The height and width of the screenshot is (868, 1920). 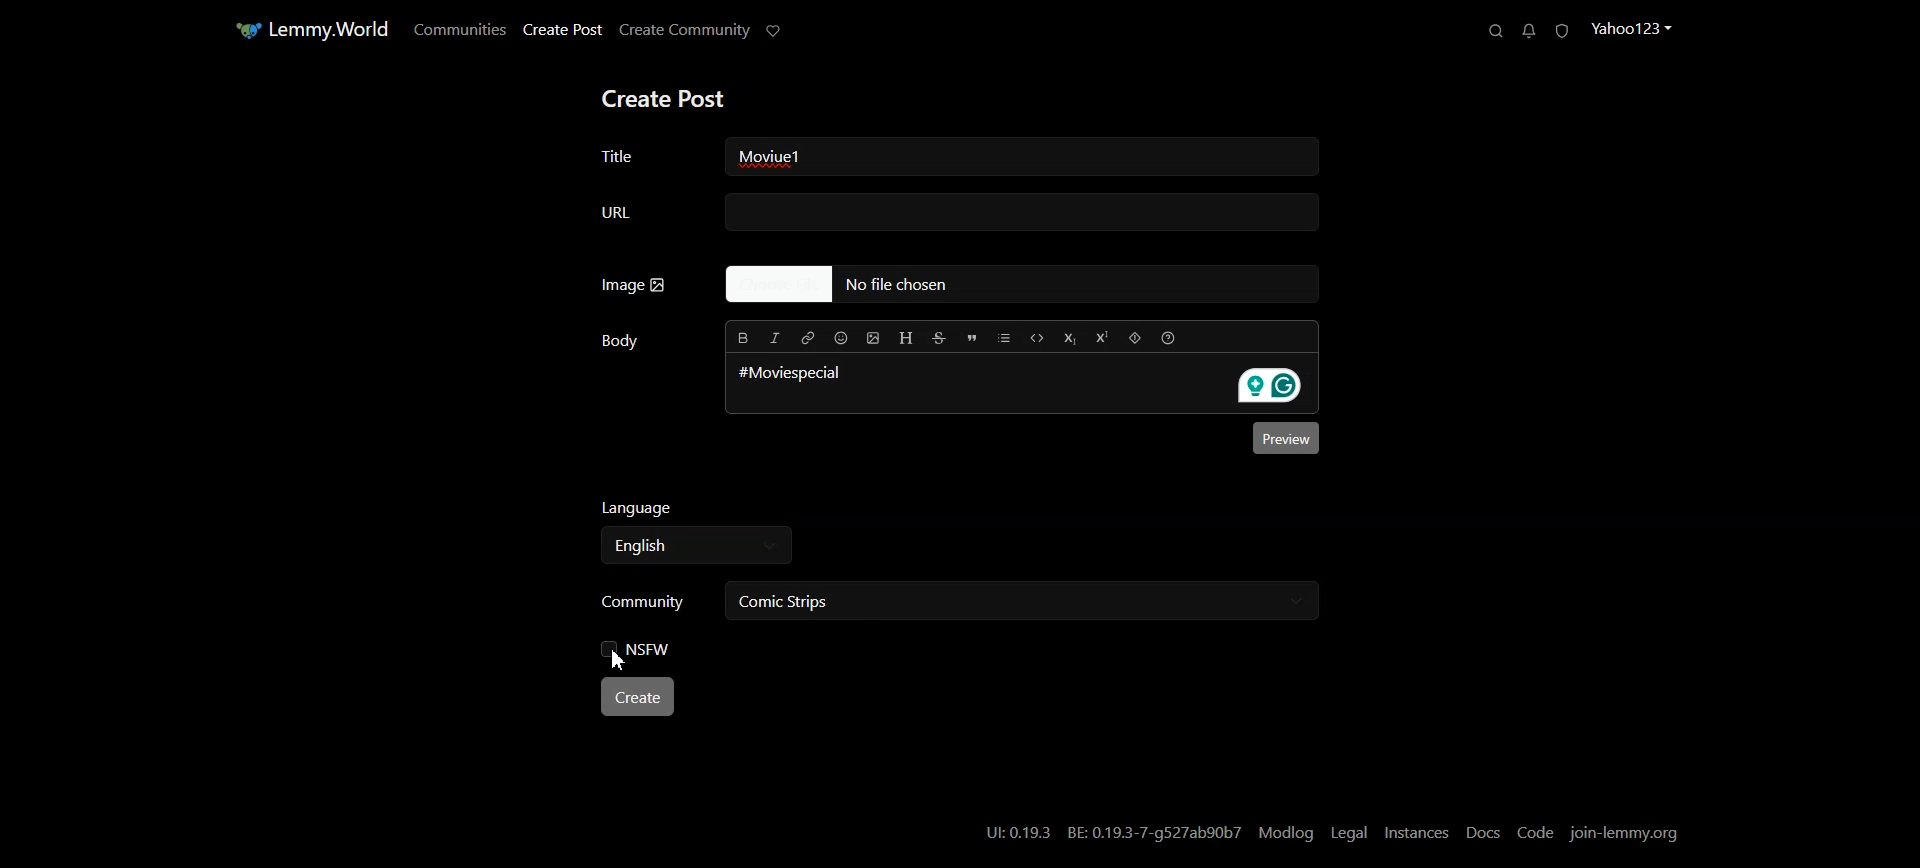 What do you see at coordinates (696, 547) in the screenshot?
I see `Select language` at bounding box center [696, 547].